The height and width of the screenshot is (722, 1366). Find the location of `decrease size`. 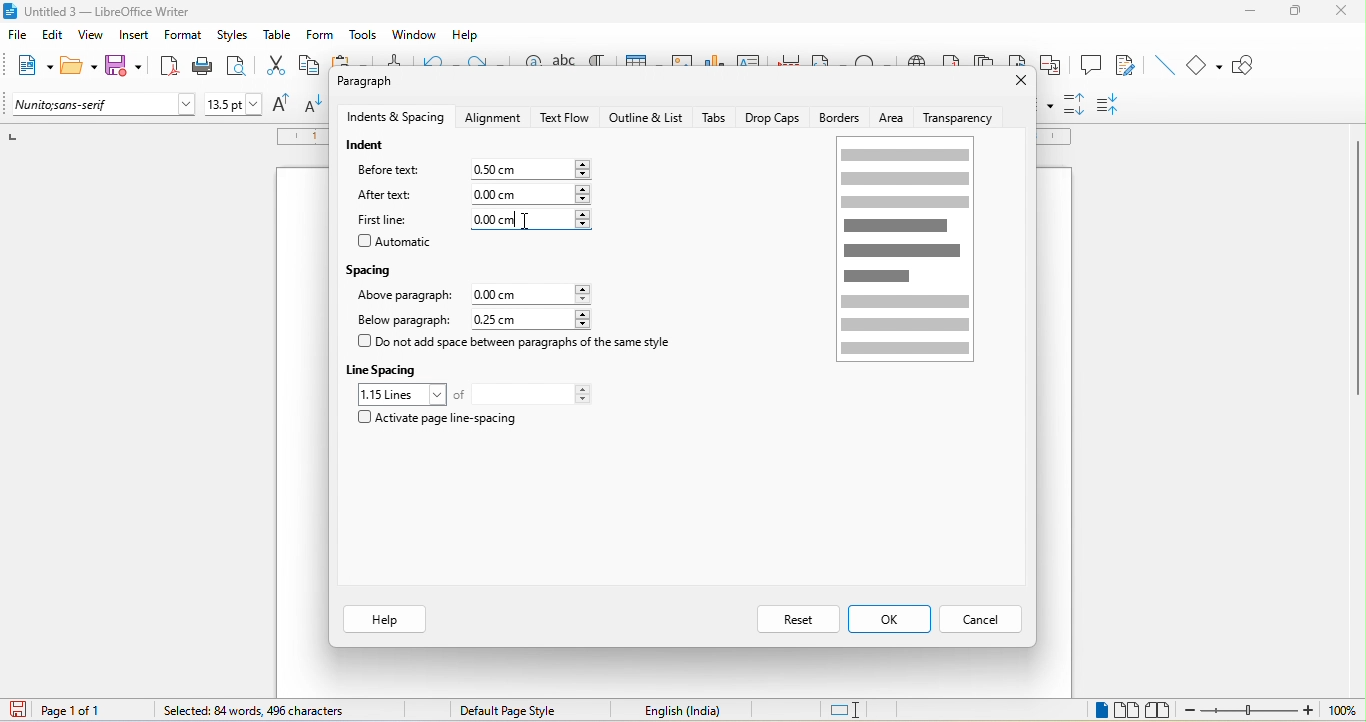

decrease size is located at coordinates (316, 103).